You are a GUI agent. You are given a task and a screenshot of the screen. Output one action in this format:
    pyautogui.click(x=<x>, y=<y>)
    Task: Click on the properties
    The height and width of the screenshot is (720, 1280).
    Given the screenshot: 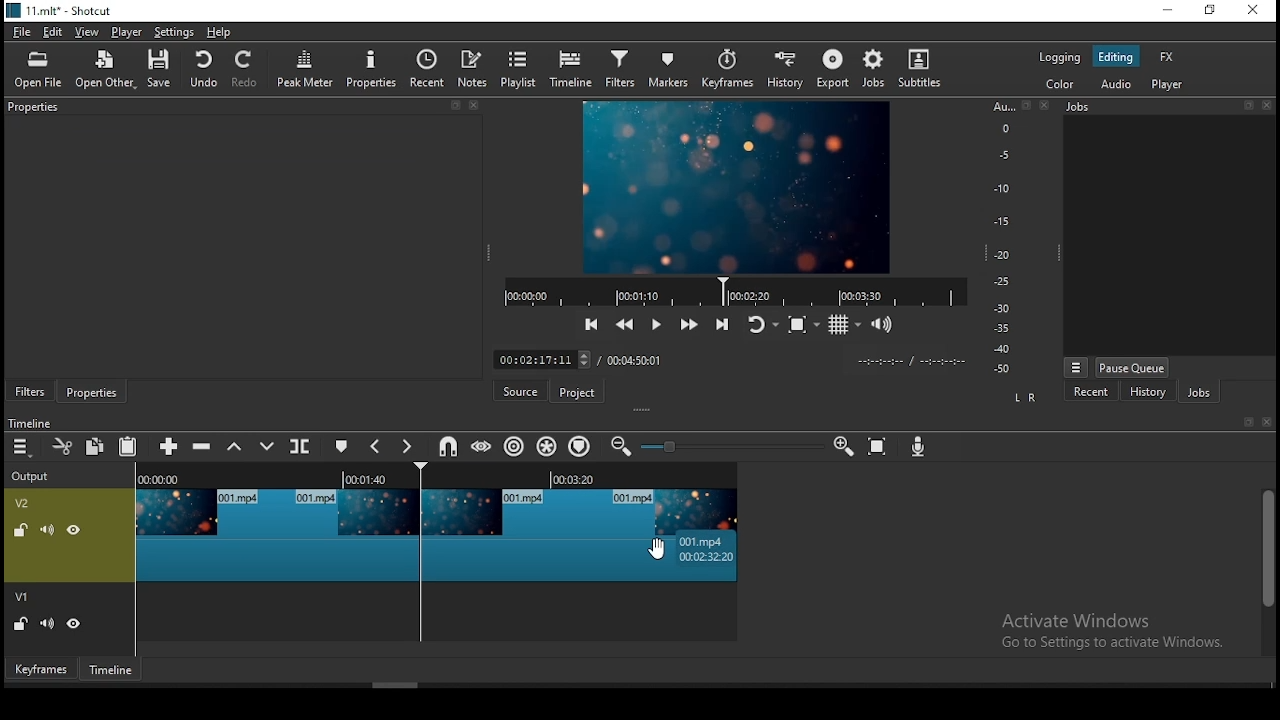 What is the action you would take?
    pyautogui.click(x=241, y=108)
    